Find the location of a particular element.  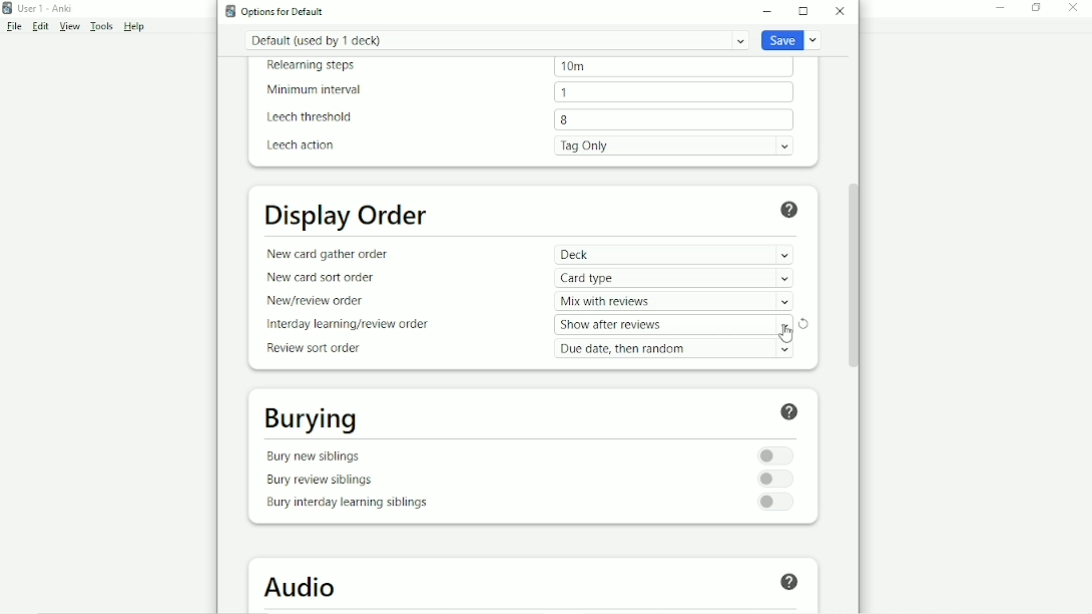

8 is located at coordinates (674, 119).